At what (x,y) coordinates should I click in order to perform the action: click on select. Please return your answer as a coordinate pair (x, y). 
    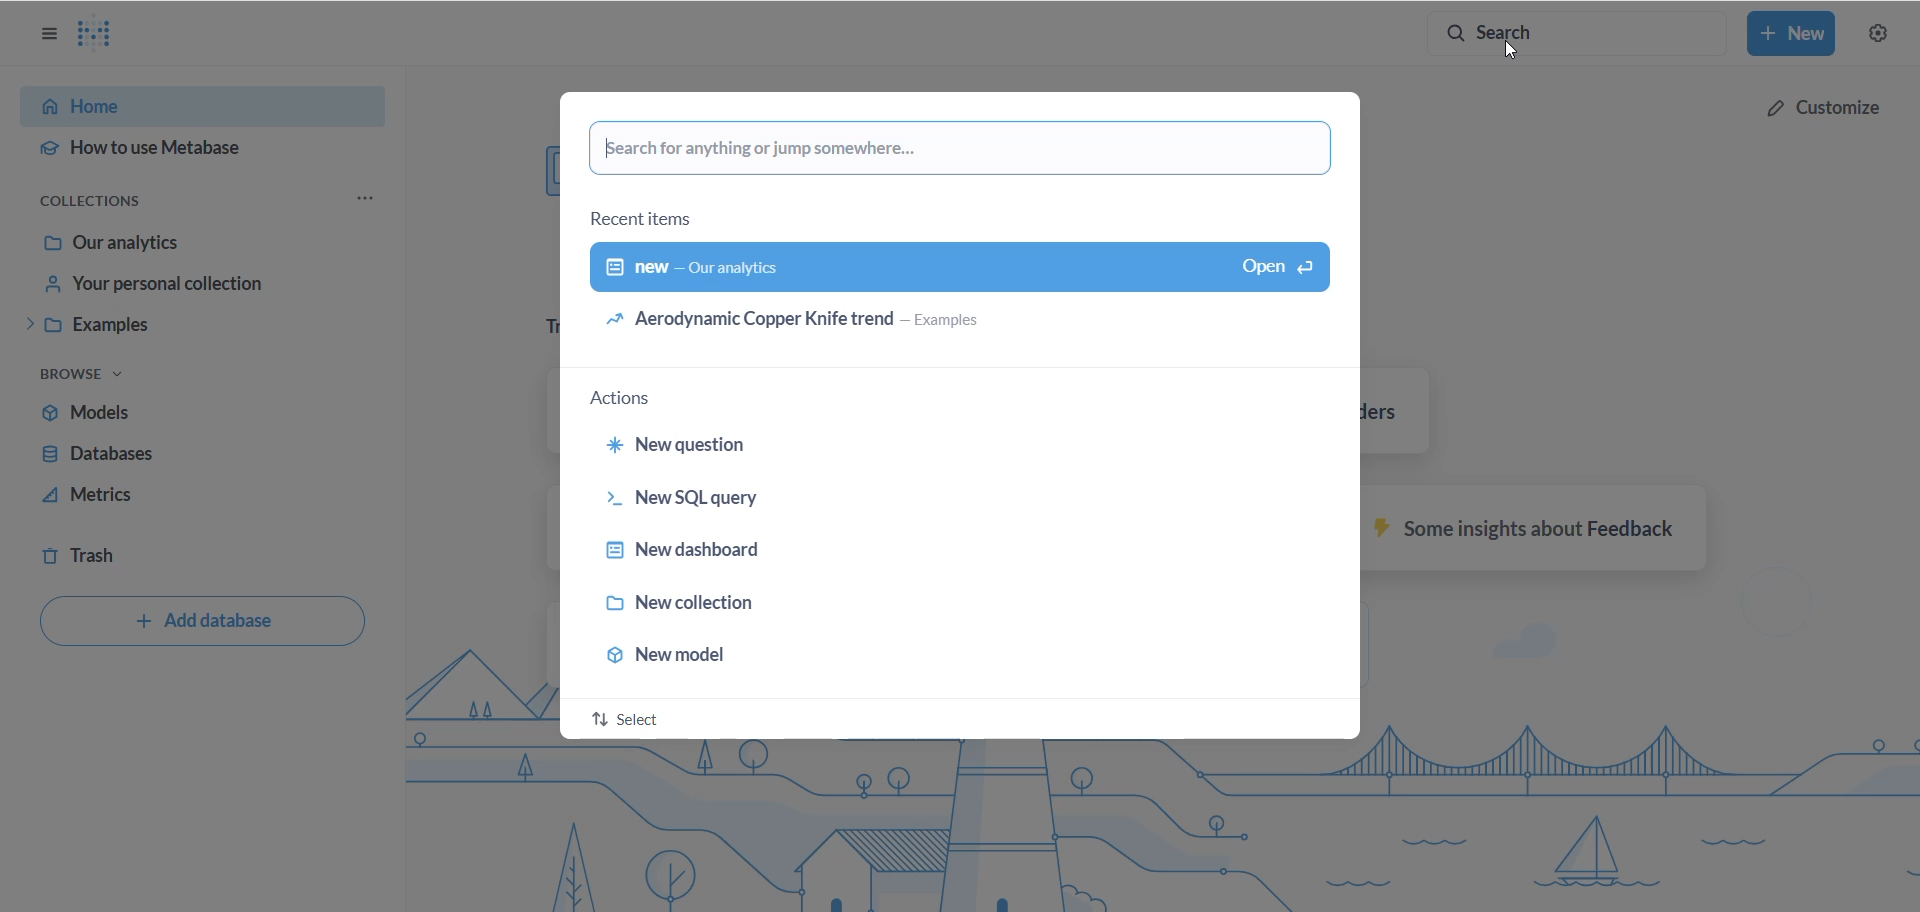
    Looking at the image, I should click on (629, 720).